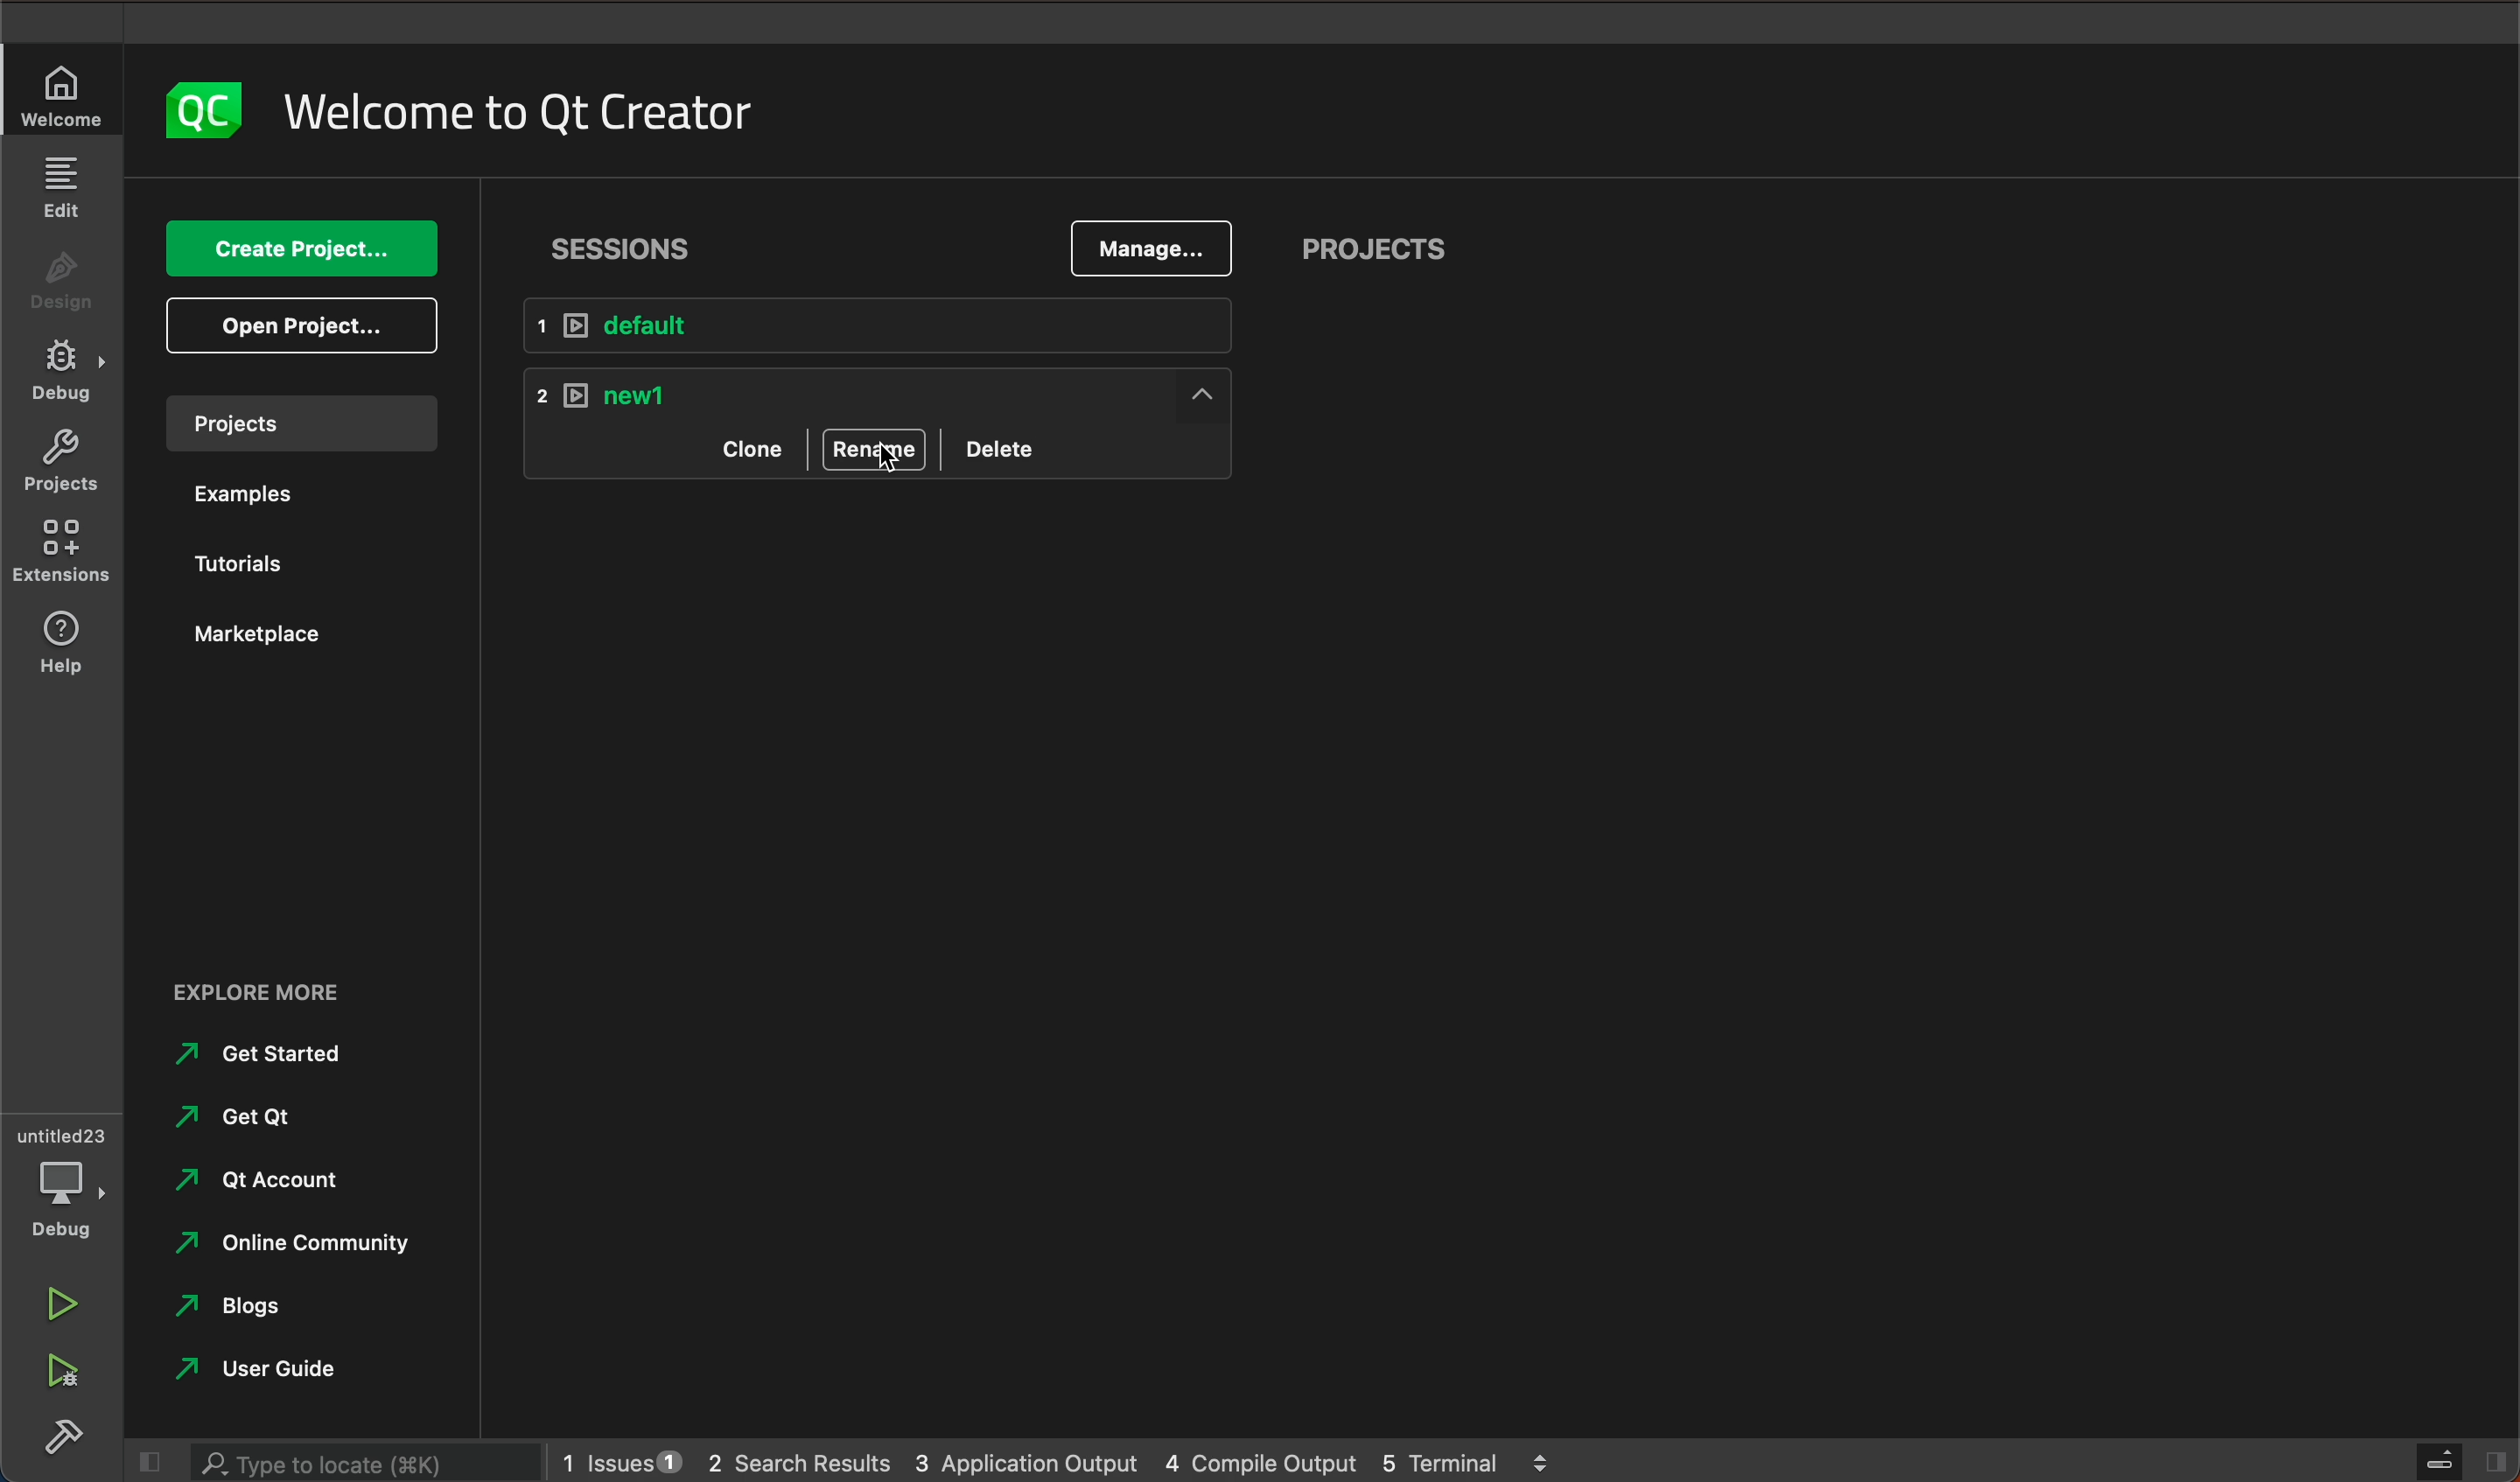 The height and width of the screenshot is (1482, 2520). I want to click on close slidebar, so click(145, 1463).